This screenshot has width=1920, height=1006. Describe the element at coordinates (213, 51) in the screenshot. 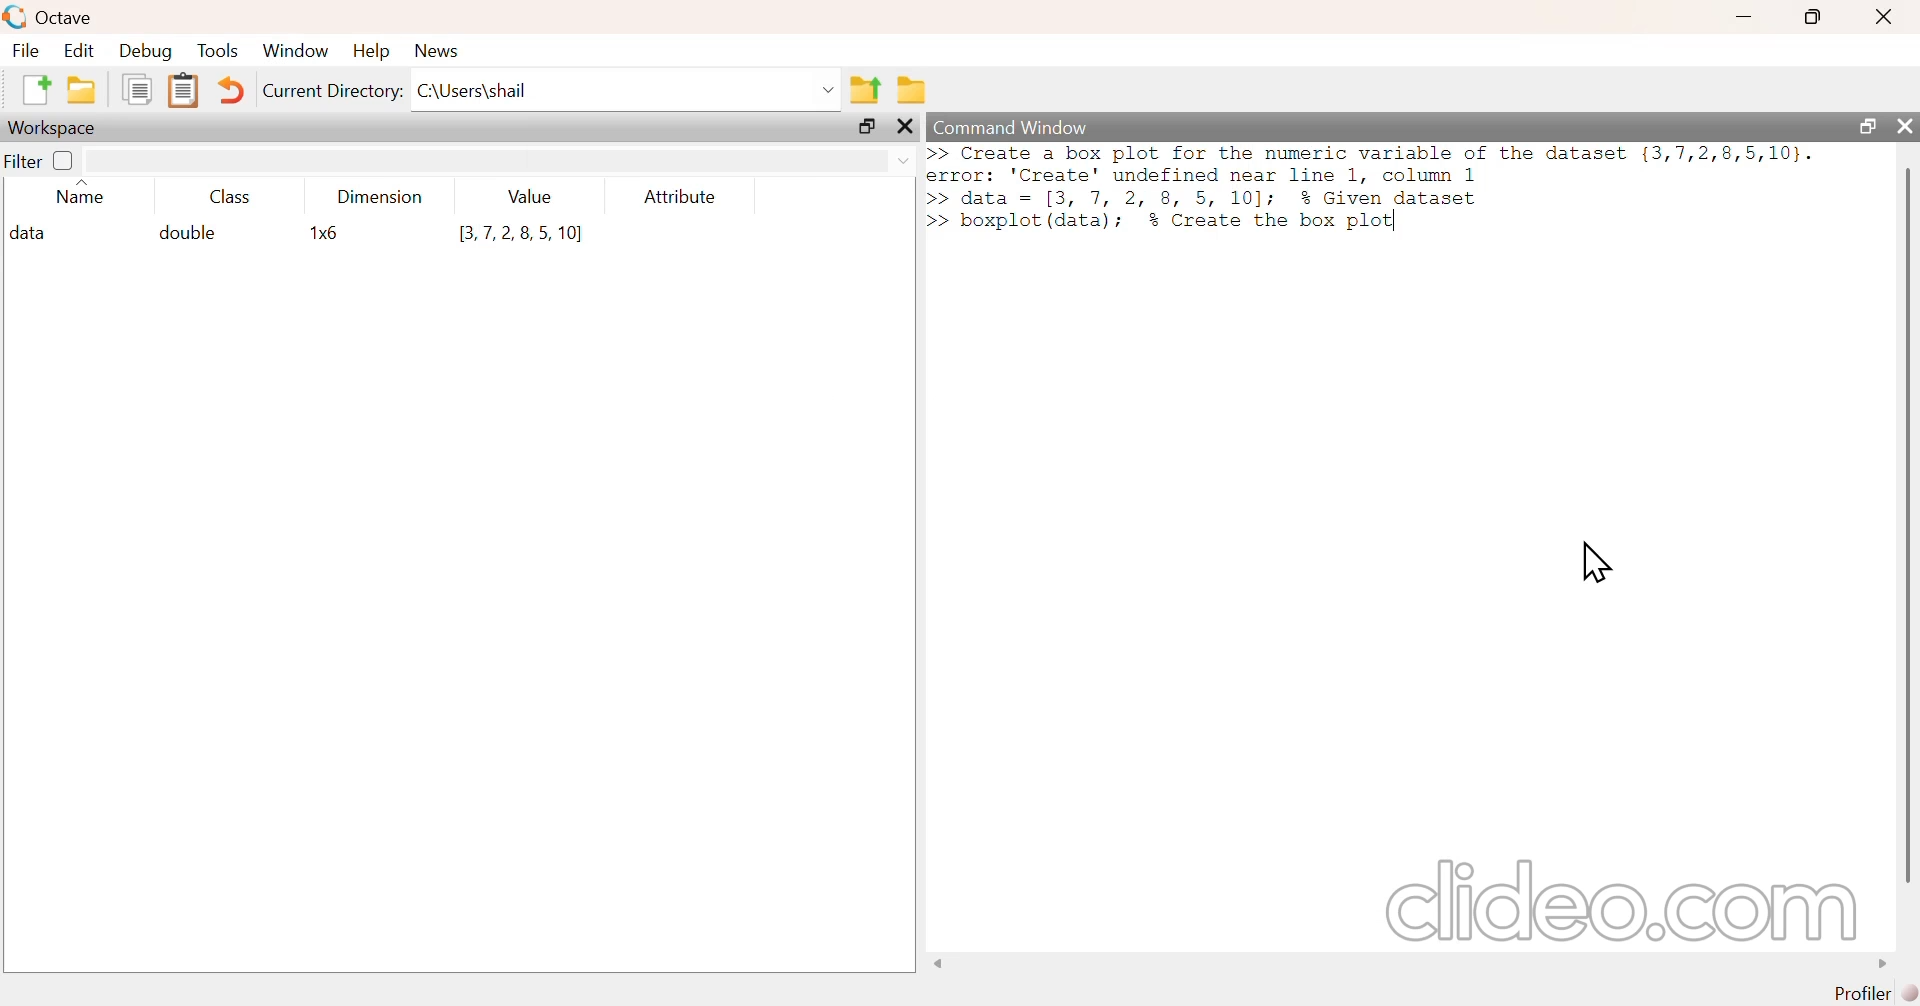

I see `tools` at that location.